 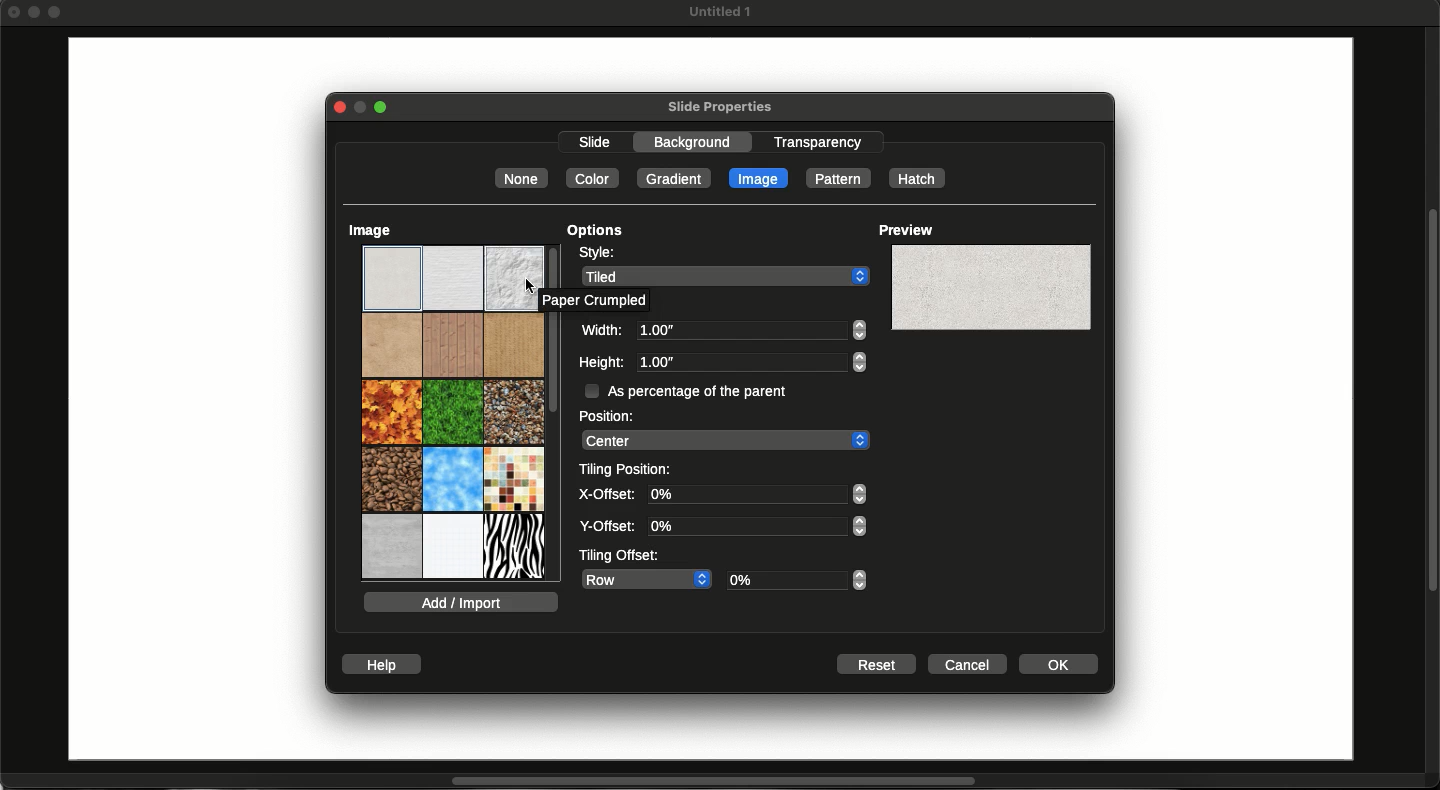 I want to click on Image selected, so click(x=759, y=177).